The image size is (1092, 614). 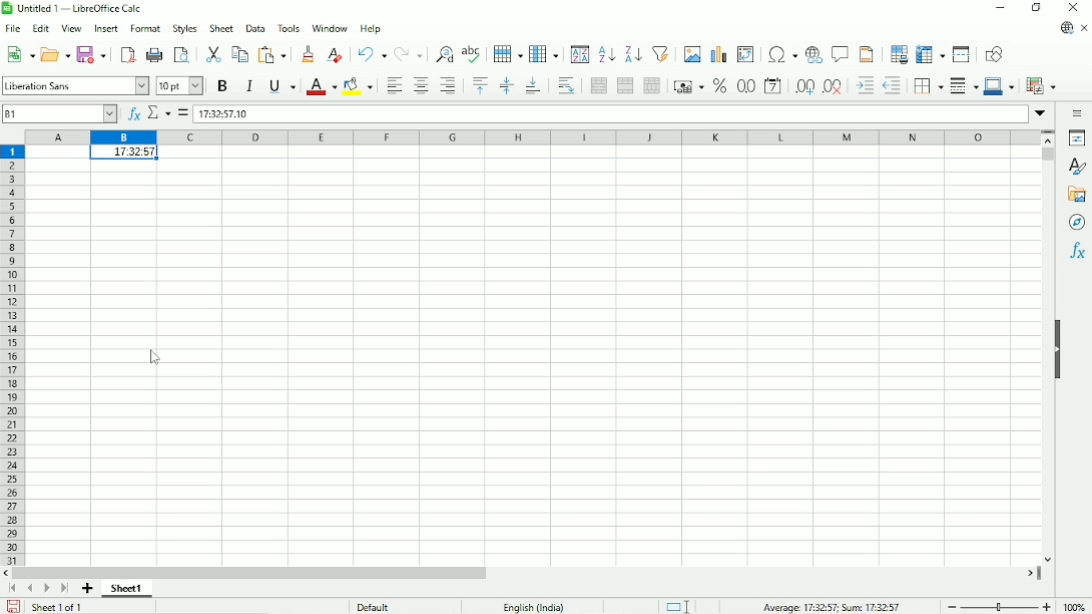 What do you see at coordinates (599, 86) in the screenshot?
I see `Merge and center` at bounding box center [599, 86].